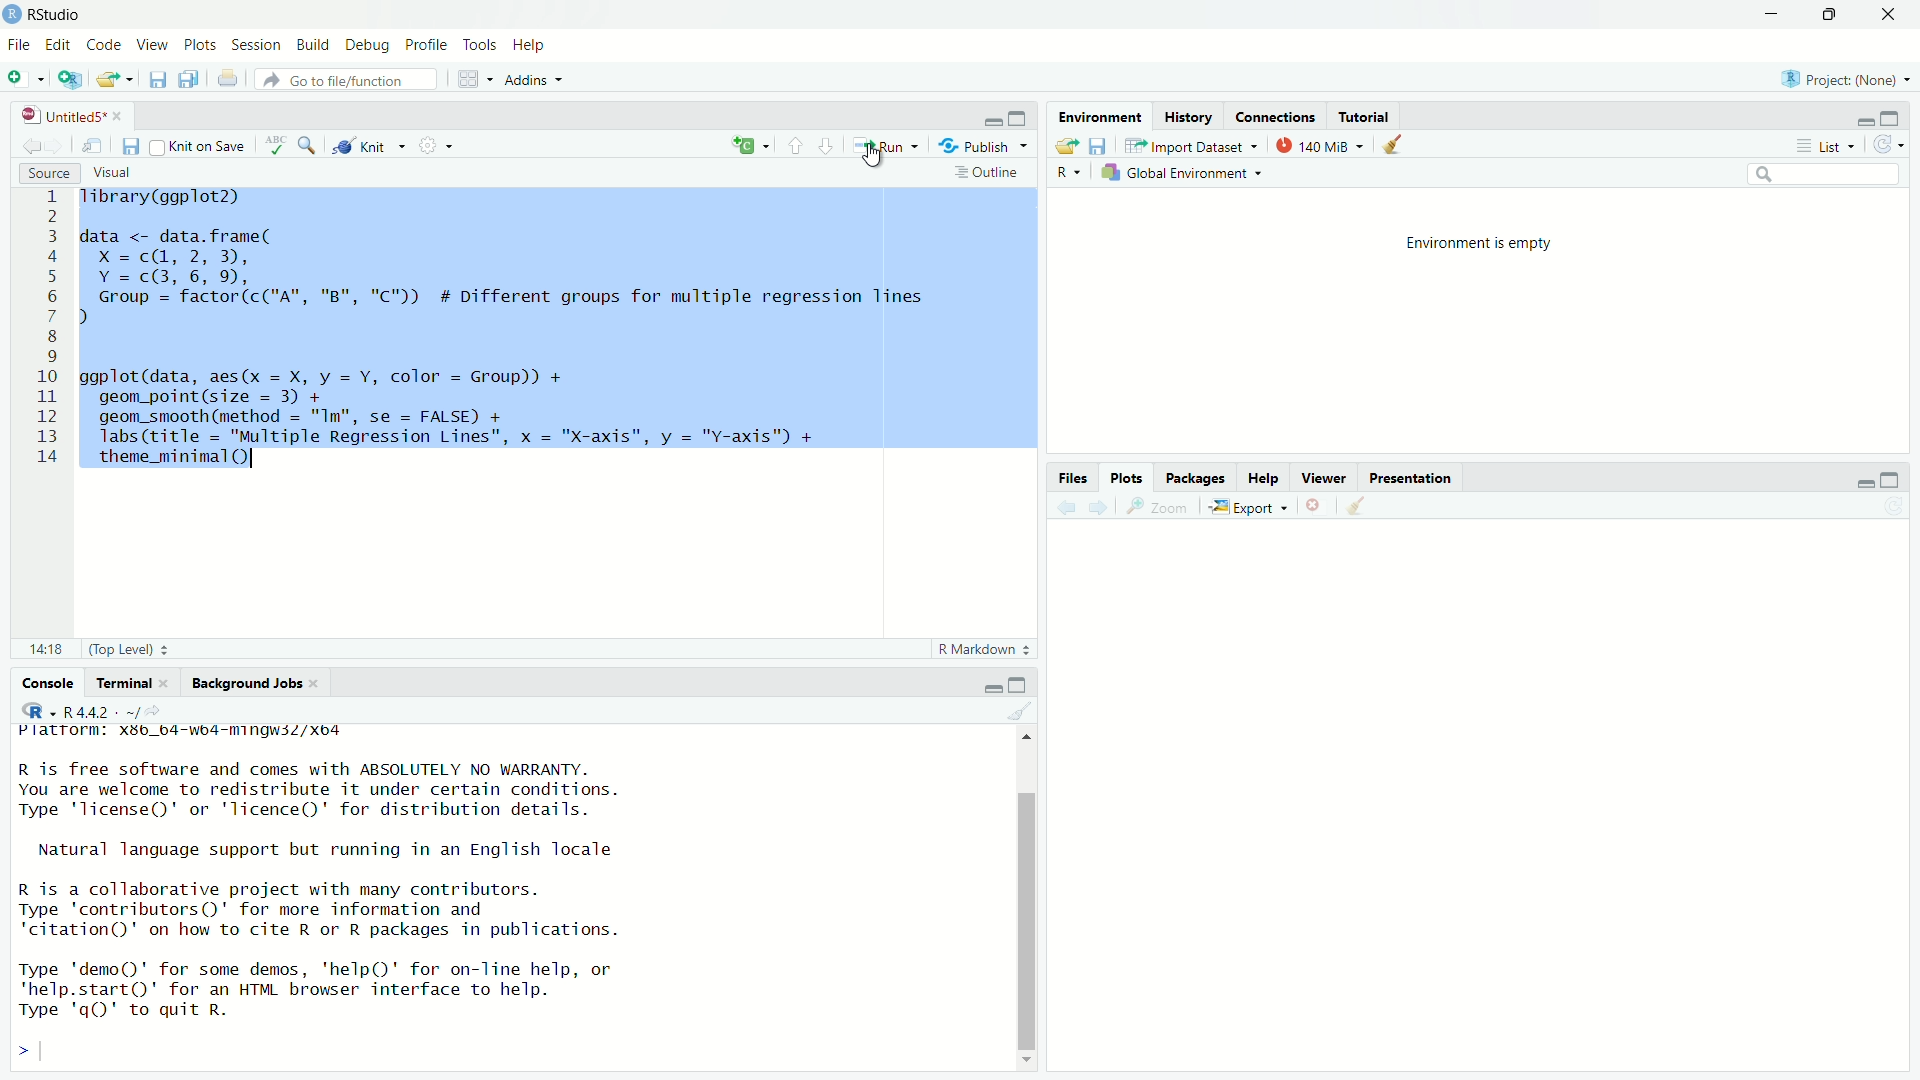 The image size is (1920, 1080). Describe the element at coordinates (1020, 116) in the screenshot. I see `maximise` at that location.